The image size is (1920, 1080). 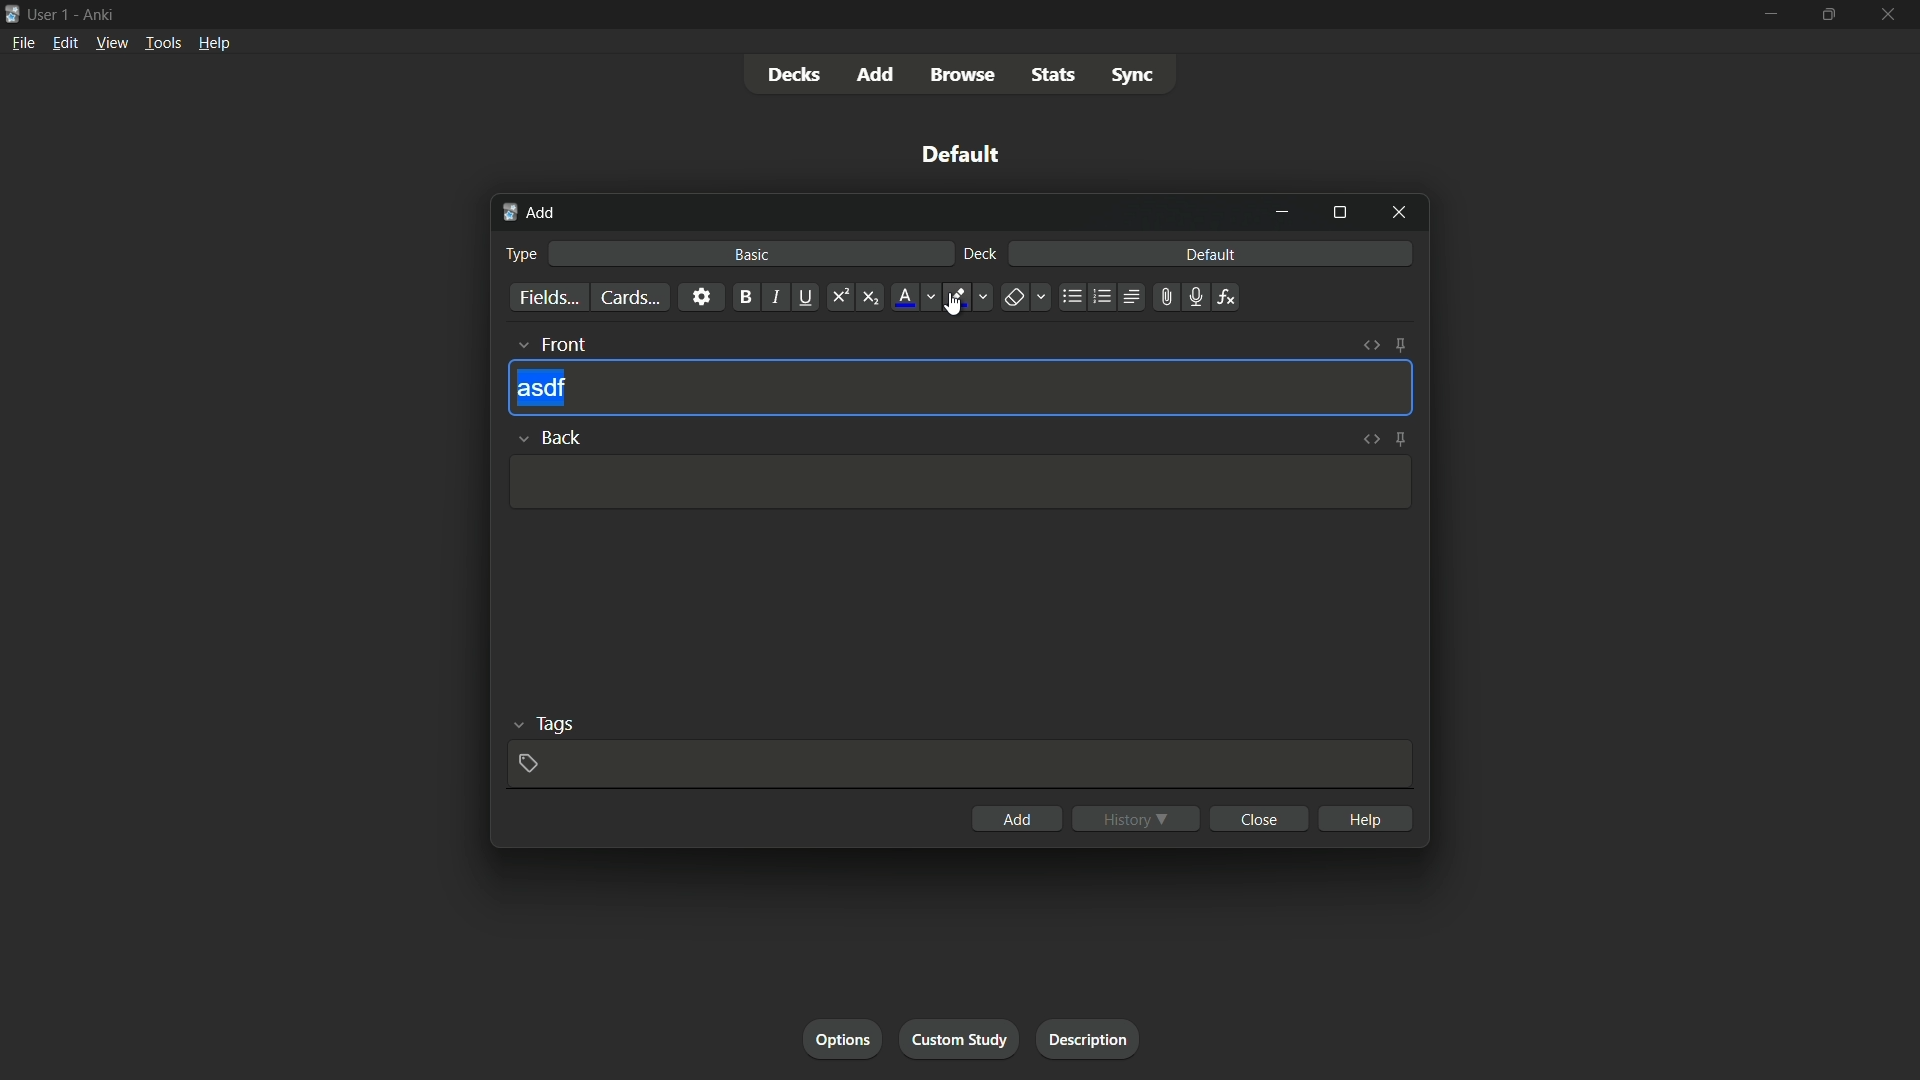 I want to click on cursor, so click(x=954, y=304).